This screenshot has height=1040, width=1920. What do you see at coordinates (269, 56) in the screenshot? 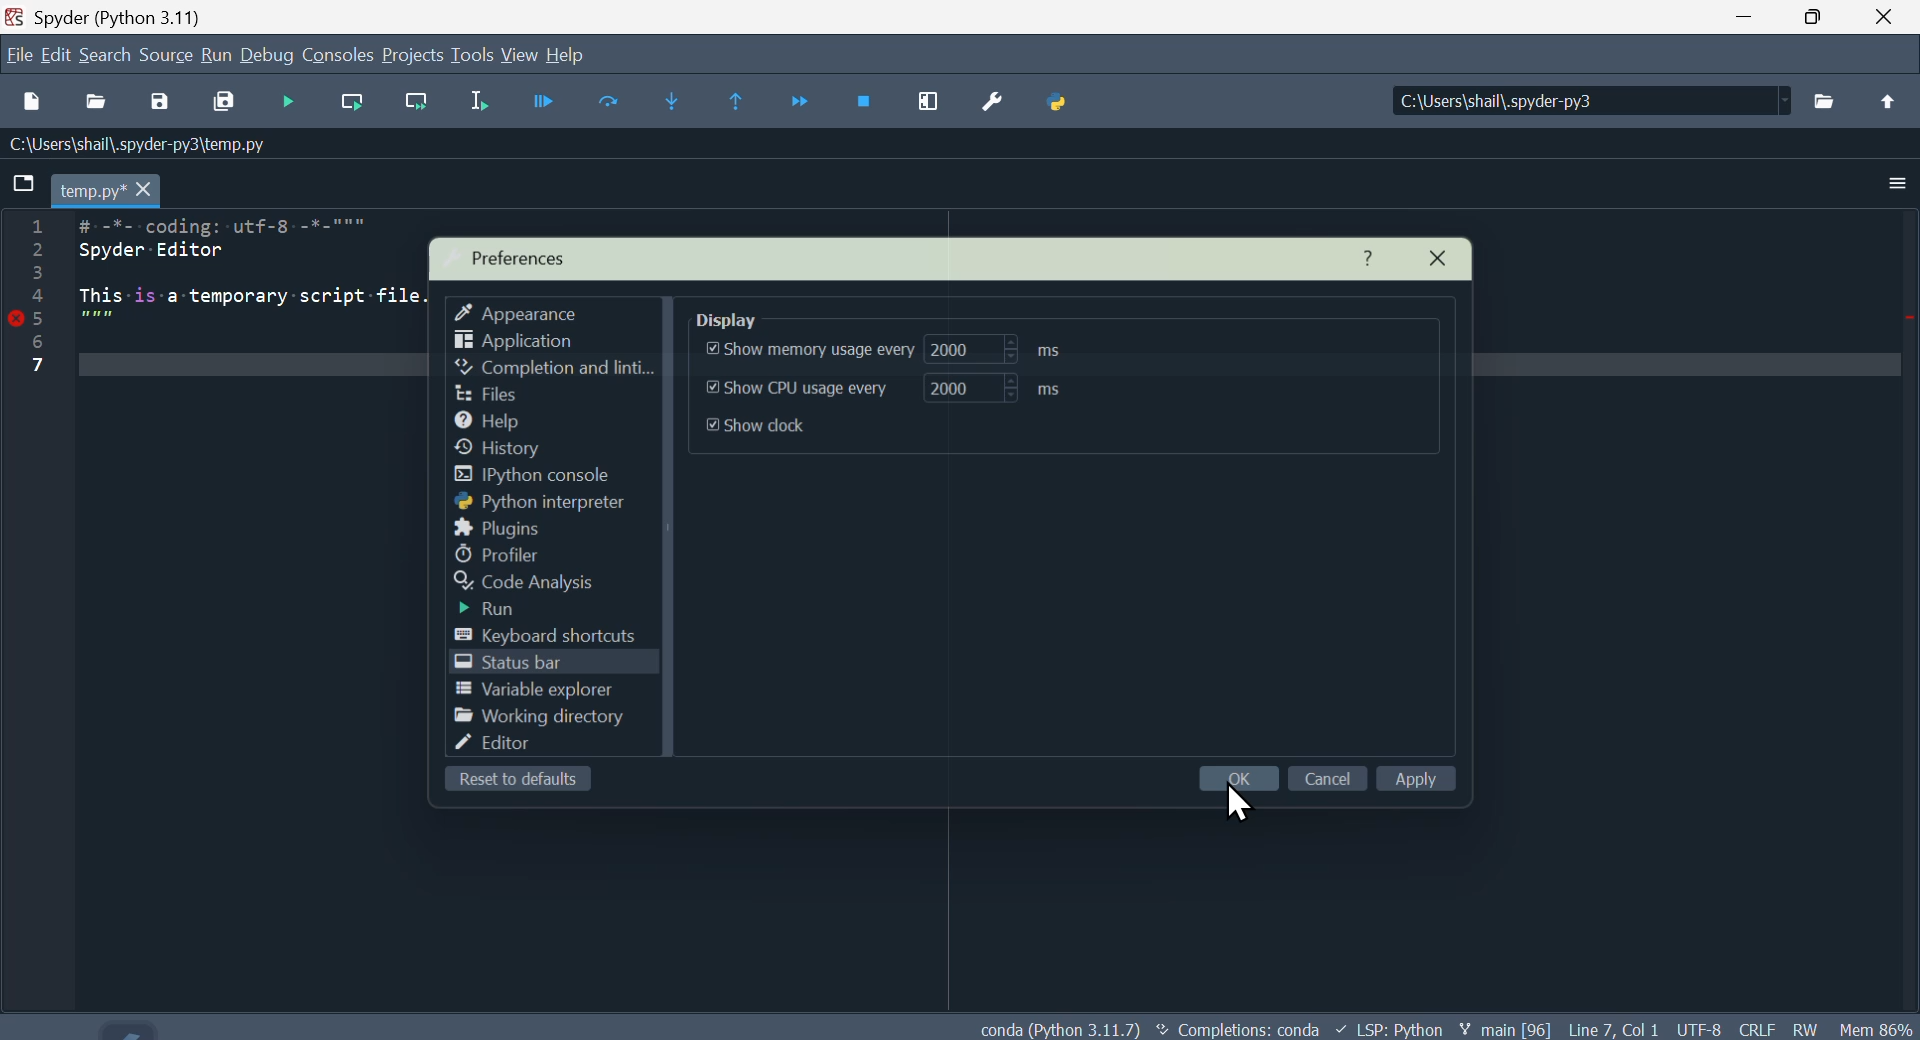
I see `Debug` at bounding box center [269, 56].